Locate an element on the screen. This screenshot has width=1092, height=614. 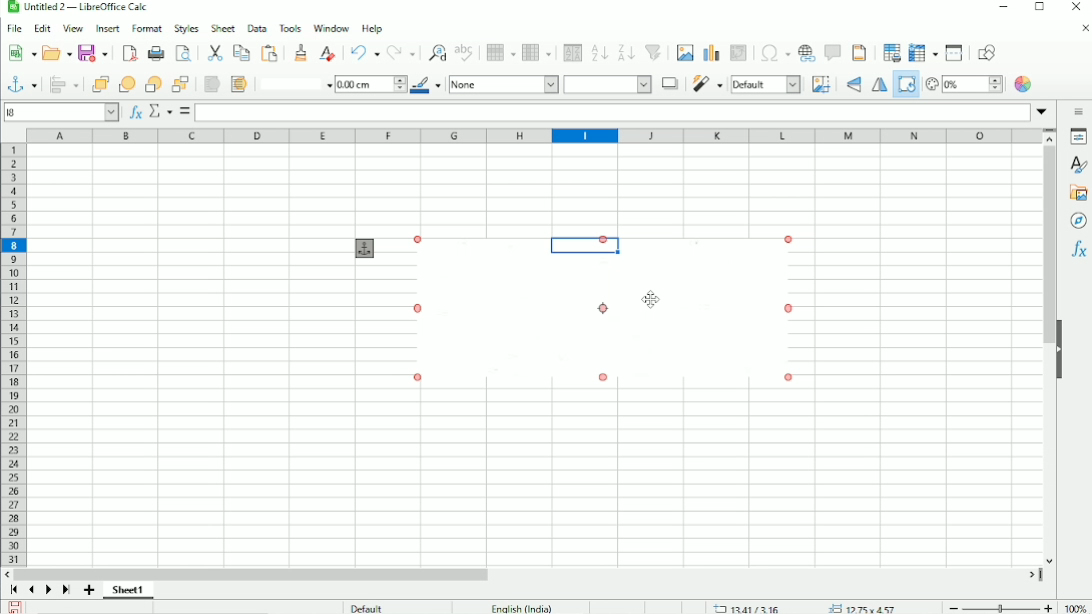
Anchor is located at coordinates (365, 248).